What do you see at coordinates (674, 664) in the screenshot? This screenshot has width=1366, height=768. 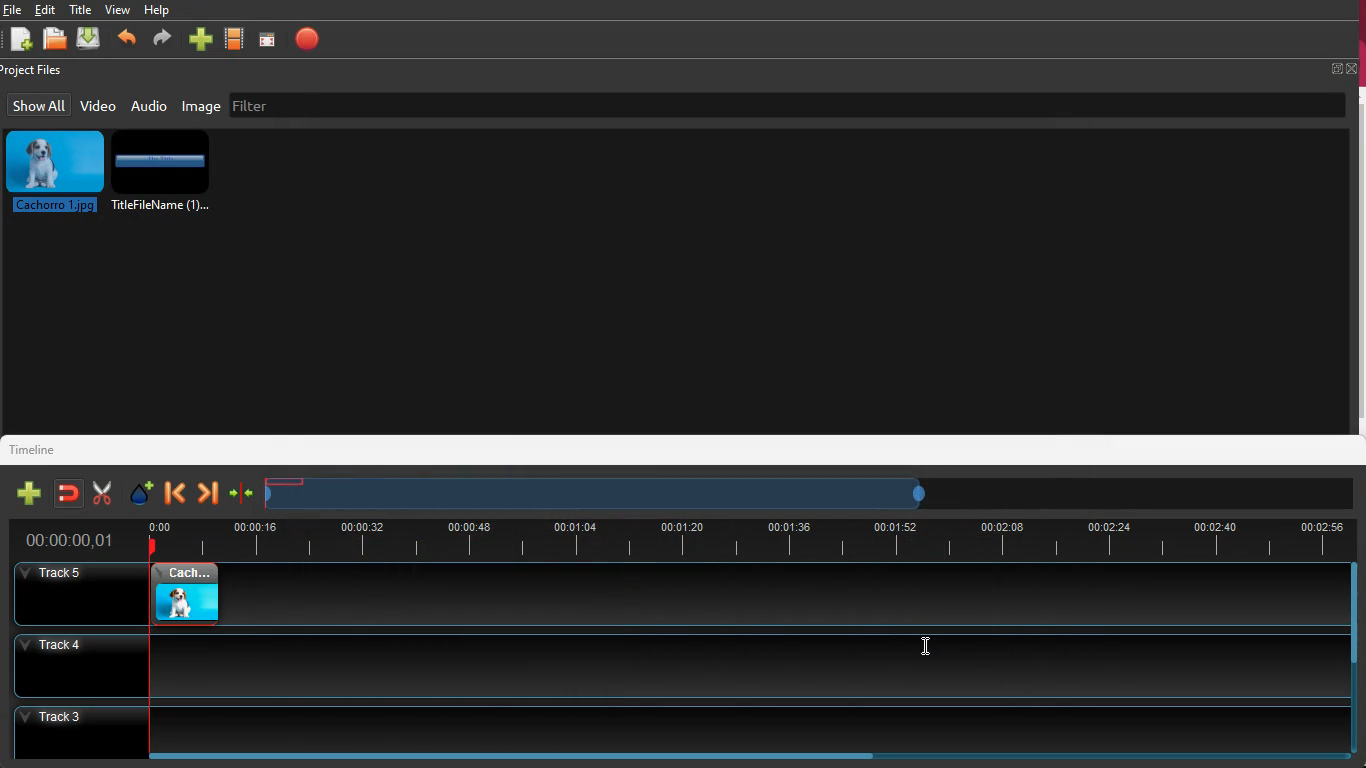 I see `track` at bounding box center [674, 664].